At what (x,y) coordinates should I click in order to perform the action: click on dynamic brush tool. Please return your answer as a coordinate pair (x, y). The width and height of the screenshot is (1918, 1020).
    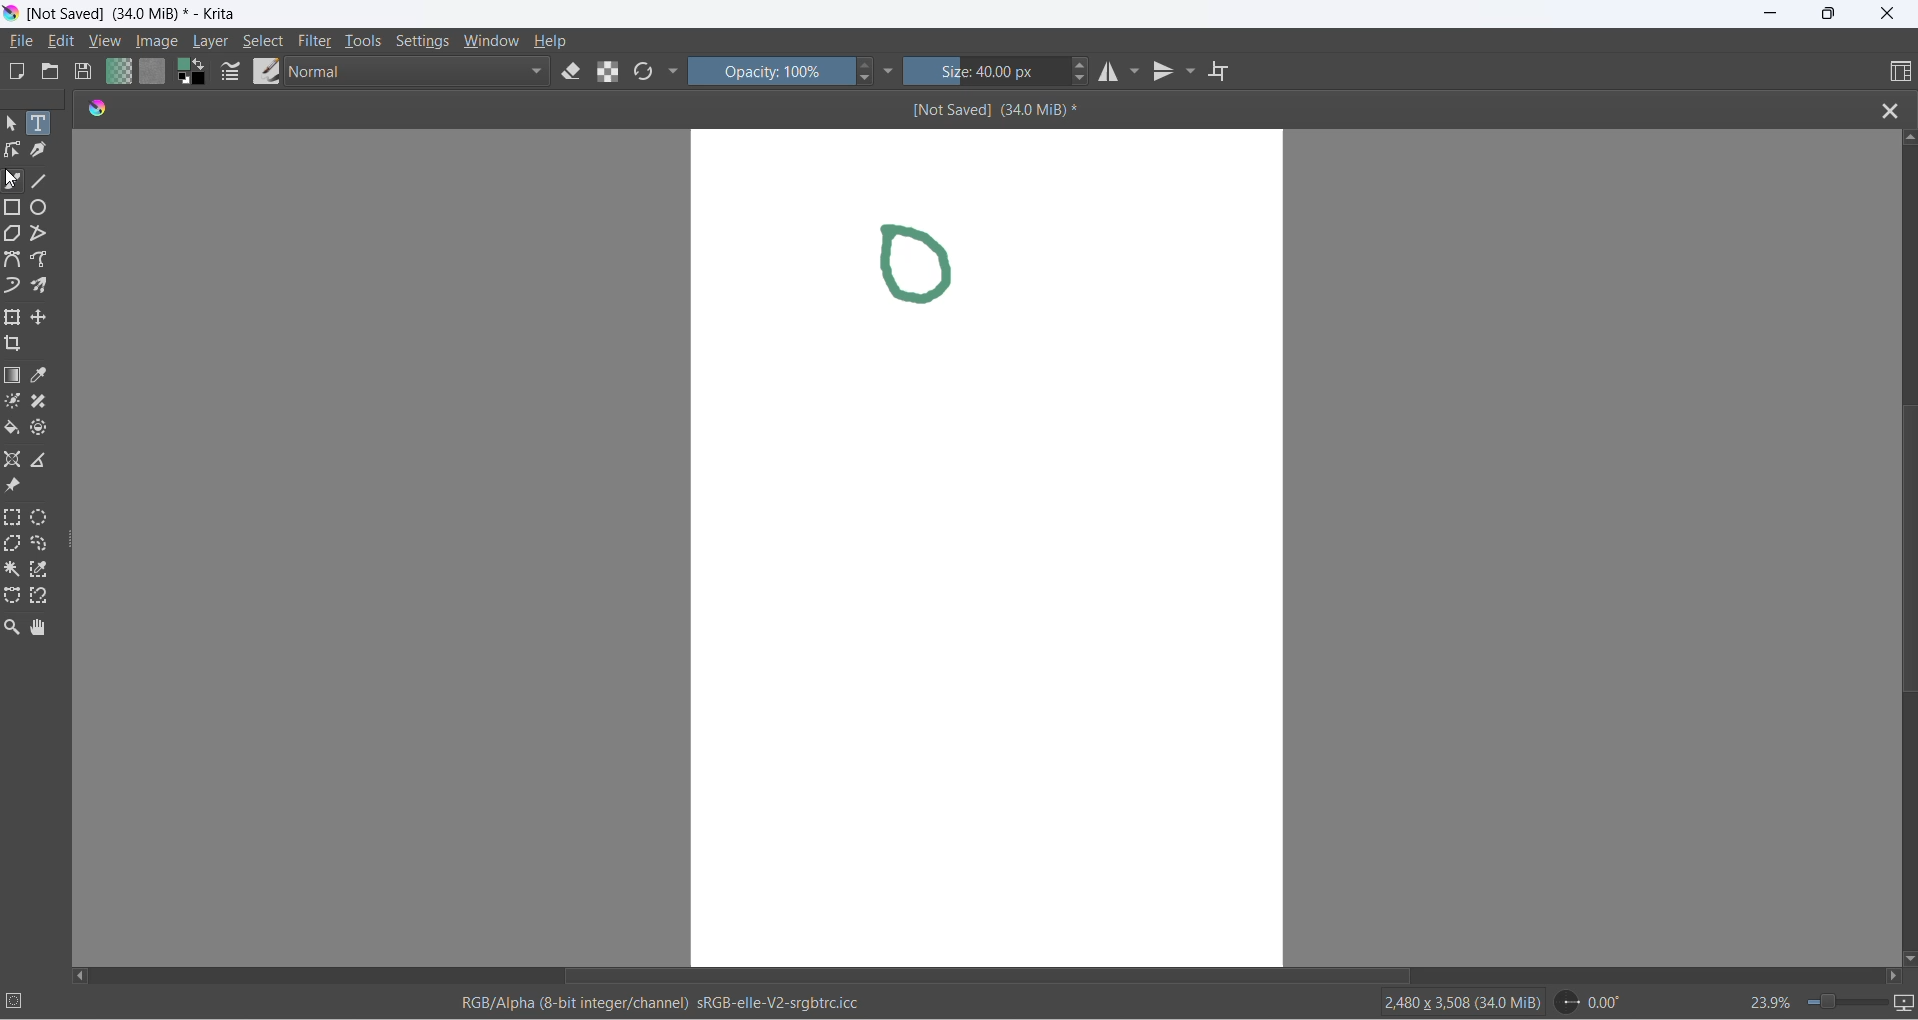
    Looking at the image, I should click on (16, 285).